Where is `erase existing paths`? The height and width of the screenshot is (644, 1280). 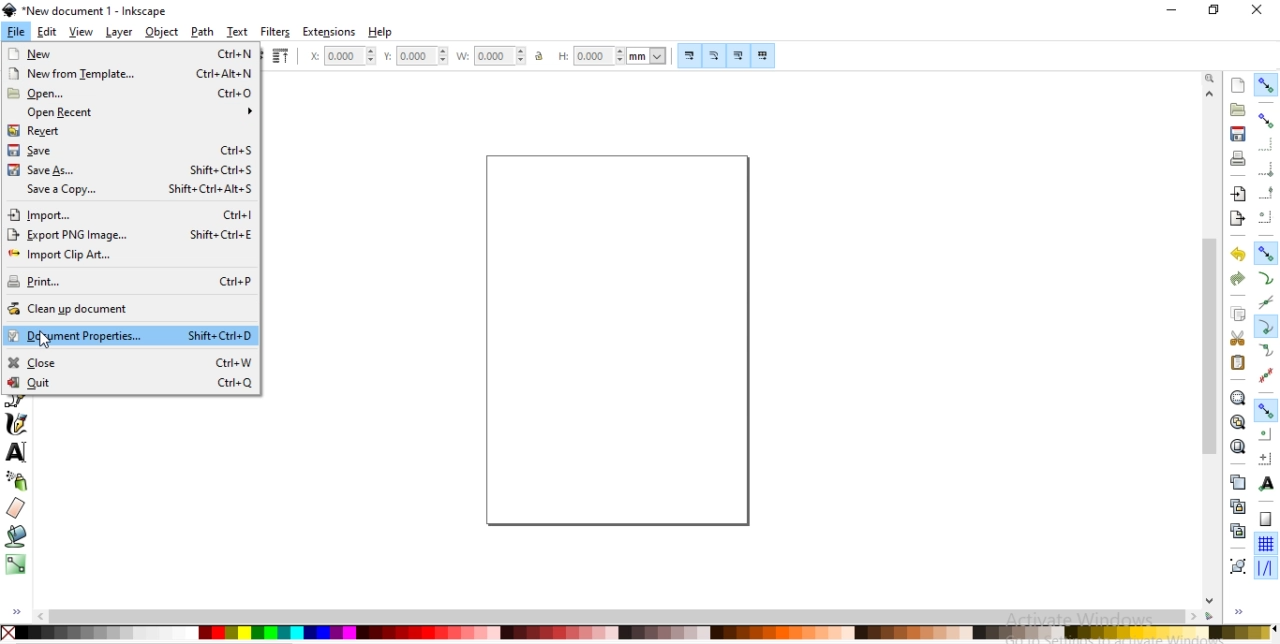 erase existing paths is located at coordinates (16, 507).